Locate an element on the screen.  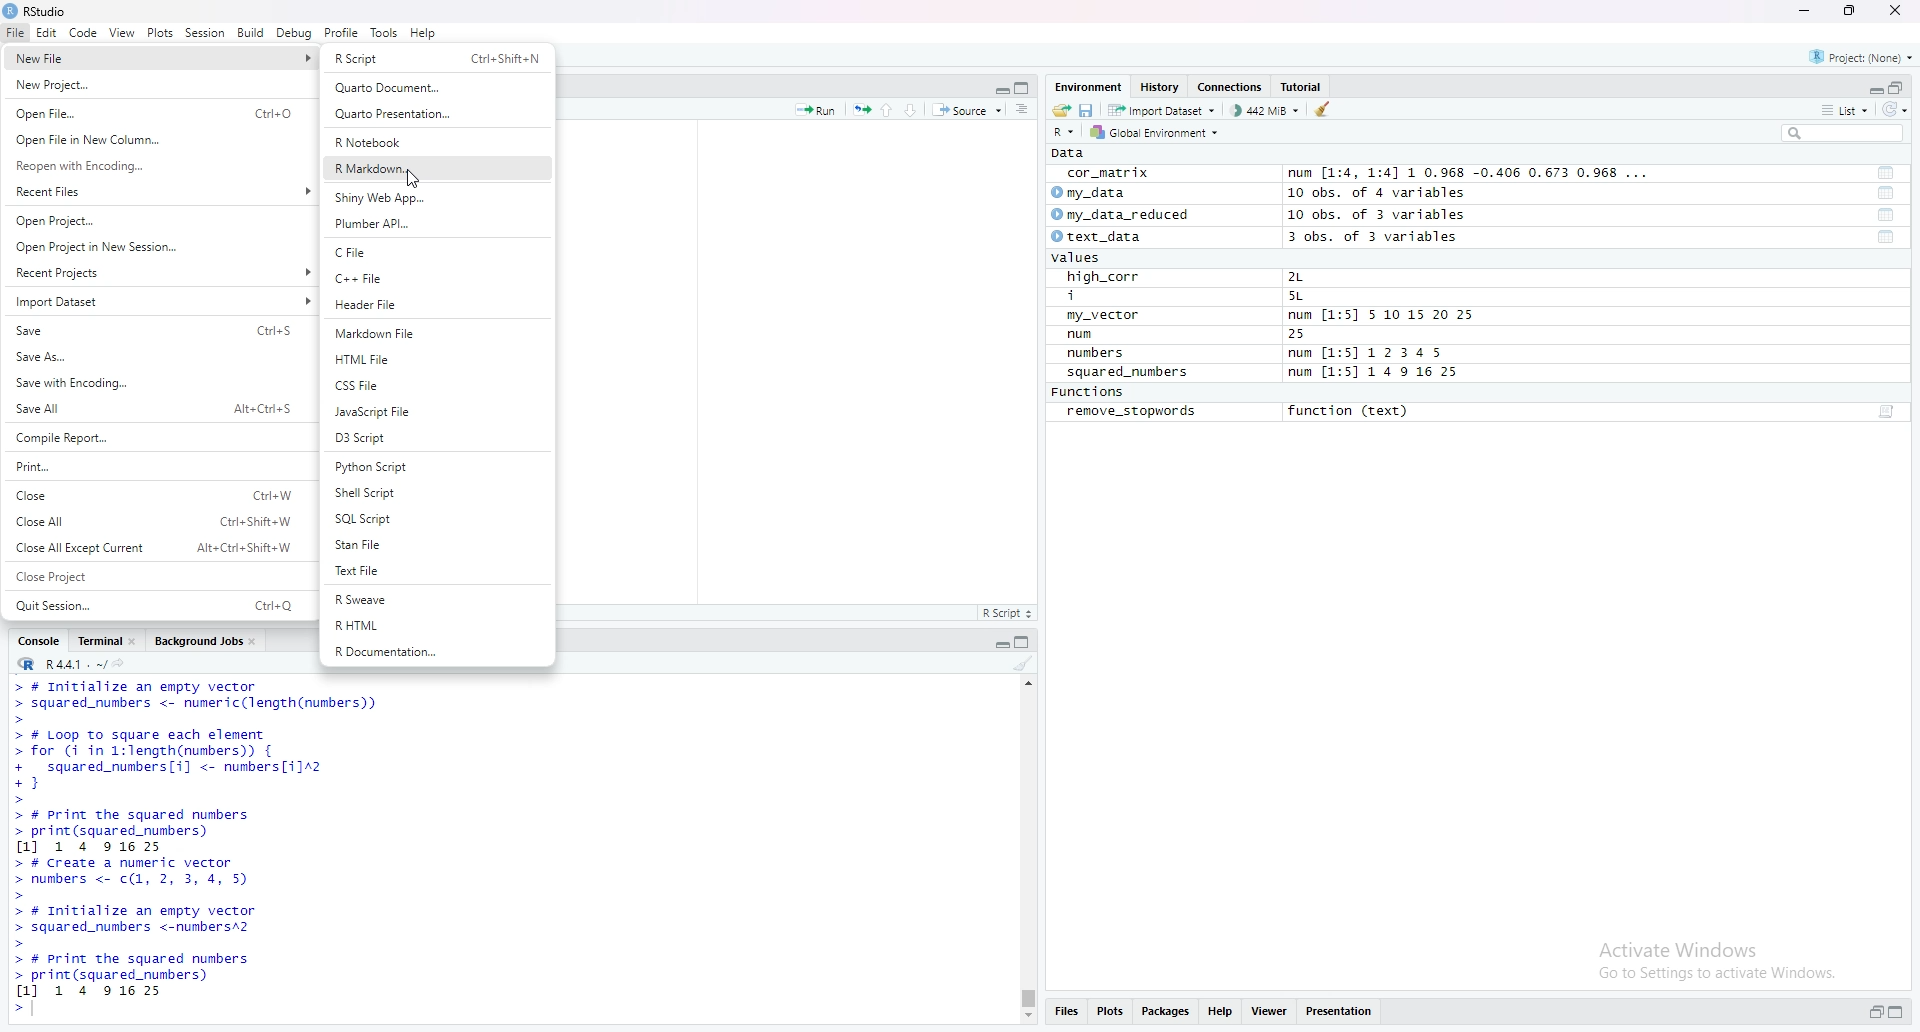
25 is located at coordinates (1318, 334).